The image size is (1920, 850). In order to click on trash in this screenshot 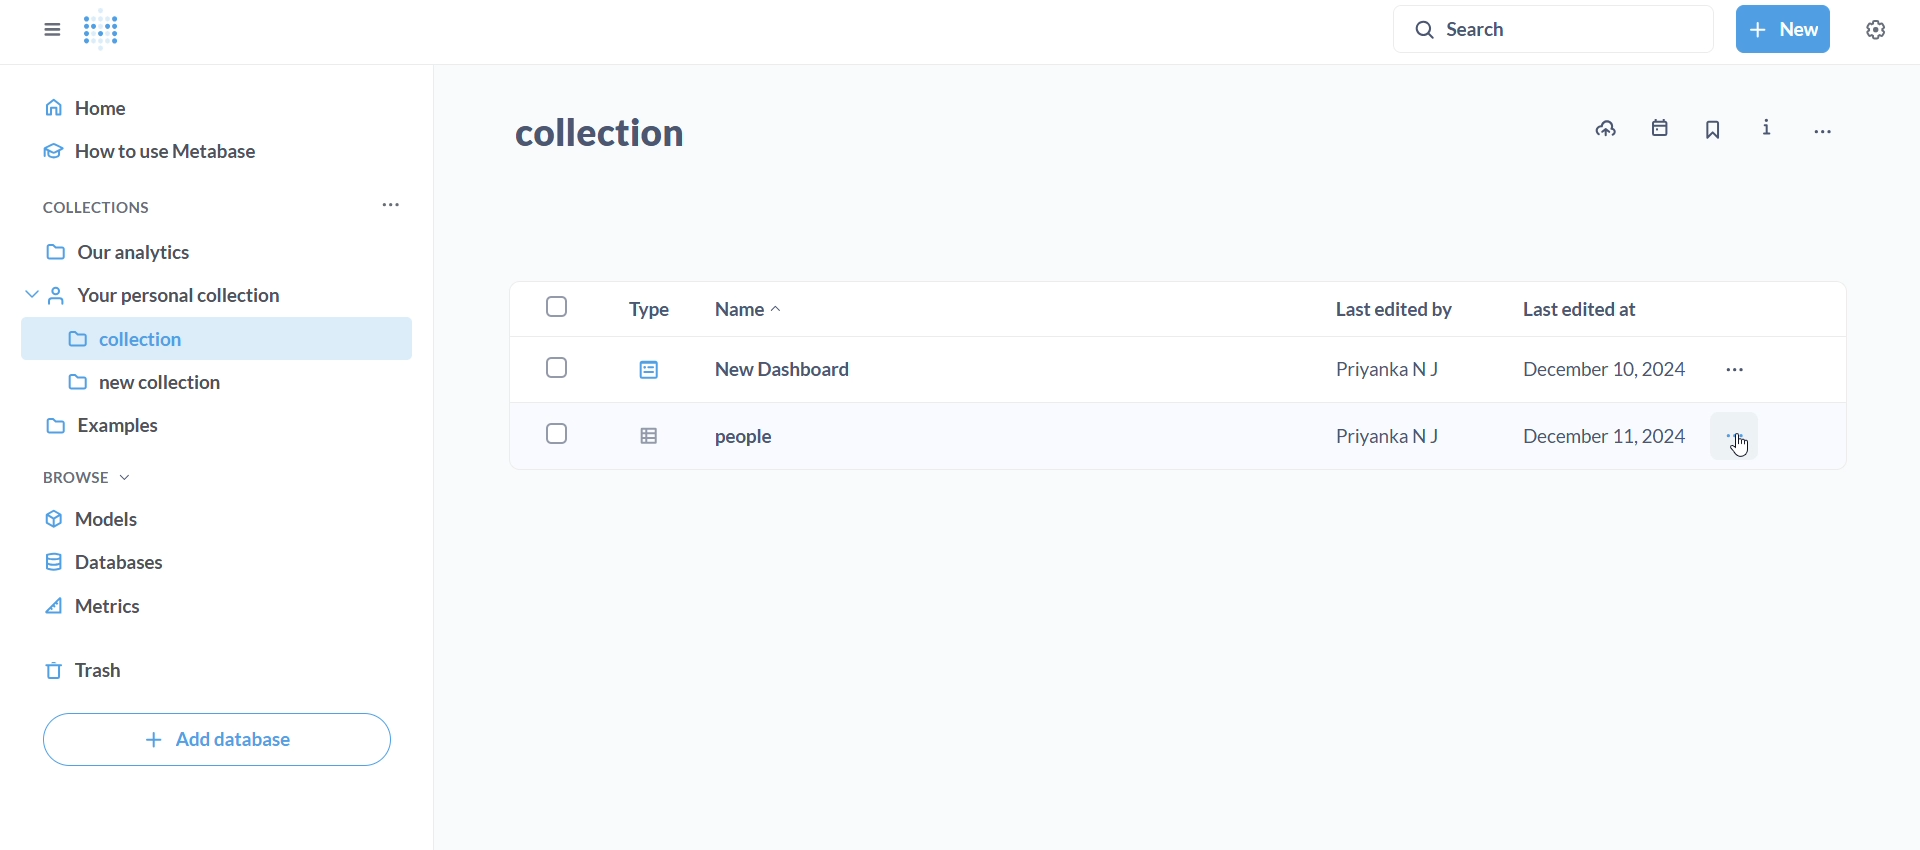, I will do `click(223, 670)`.